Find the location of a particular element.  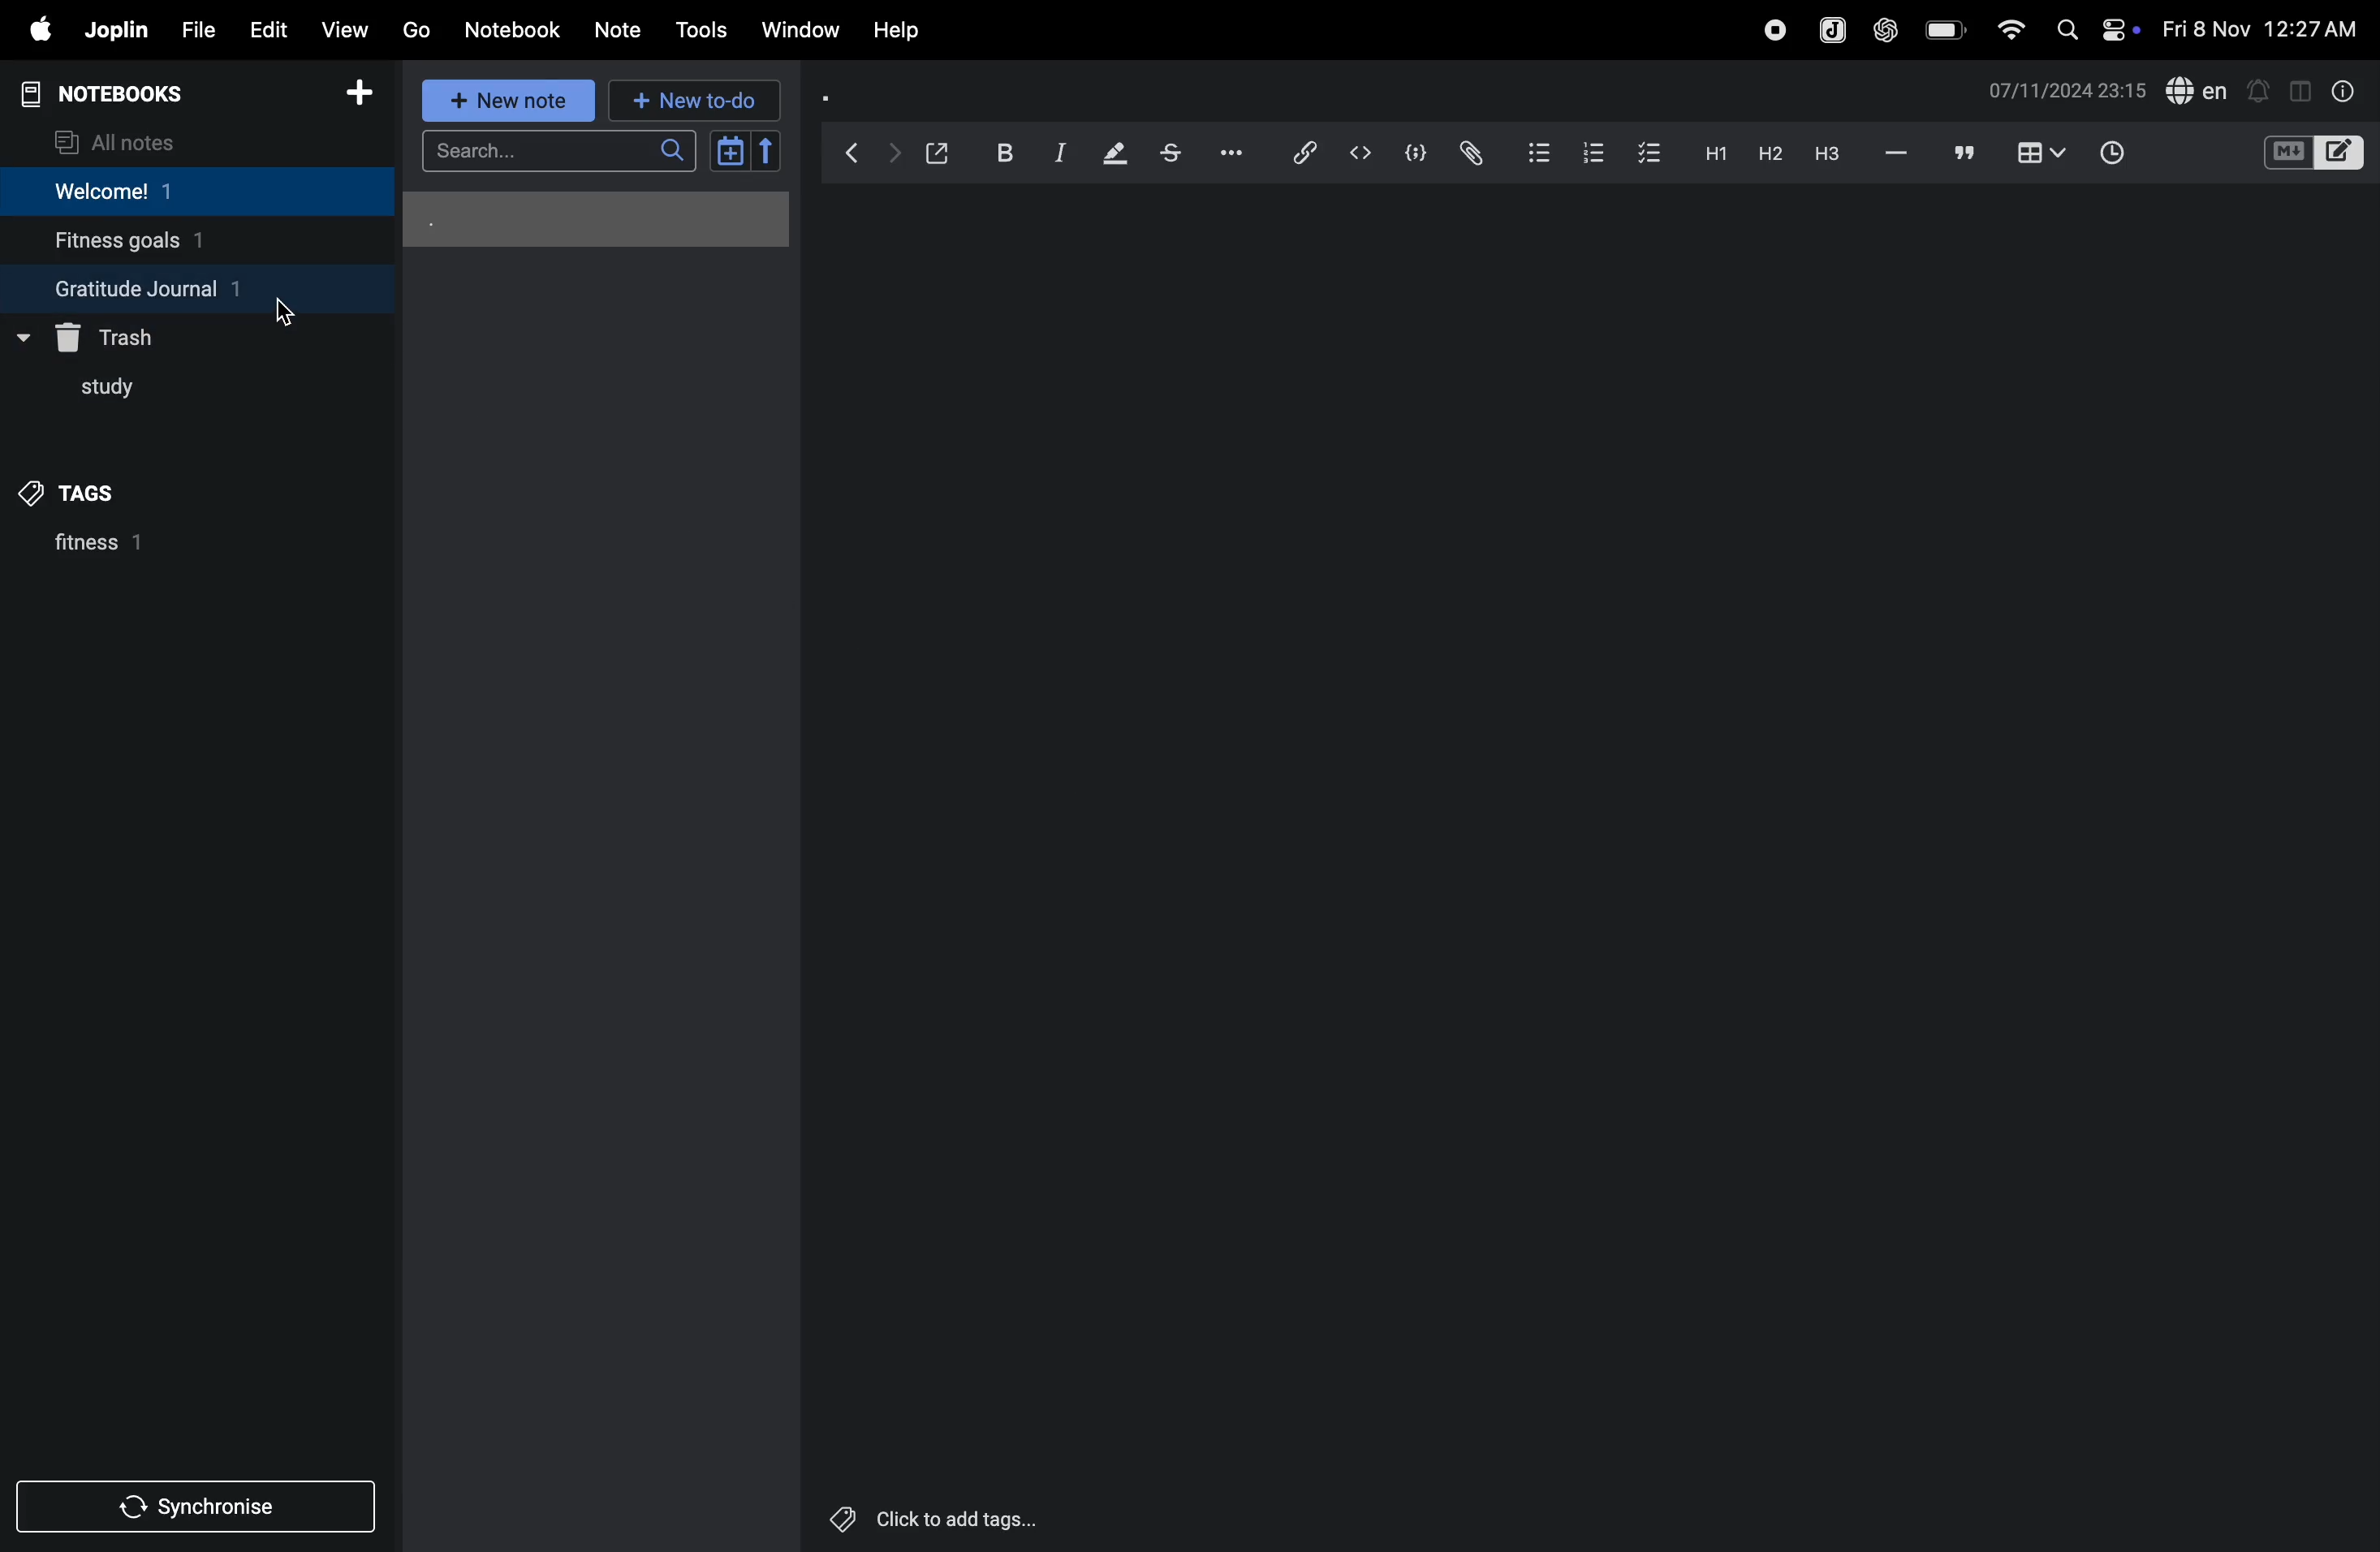

insert time is located at coordinates (2107, 155).